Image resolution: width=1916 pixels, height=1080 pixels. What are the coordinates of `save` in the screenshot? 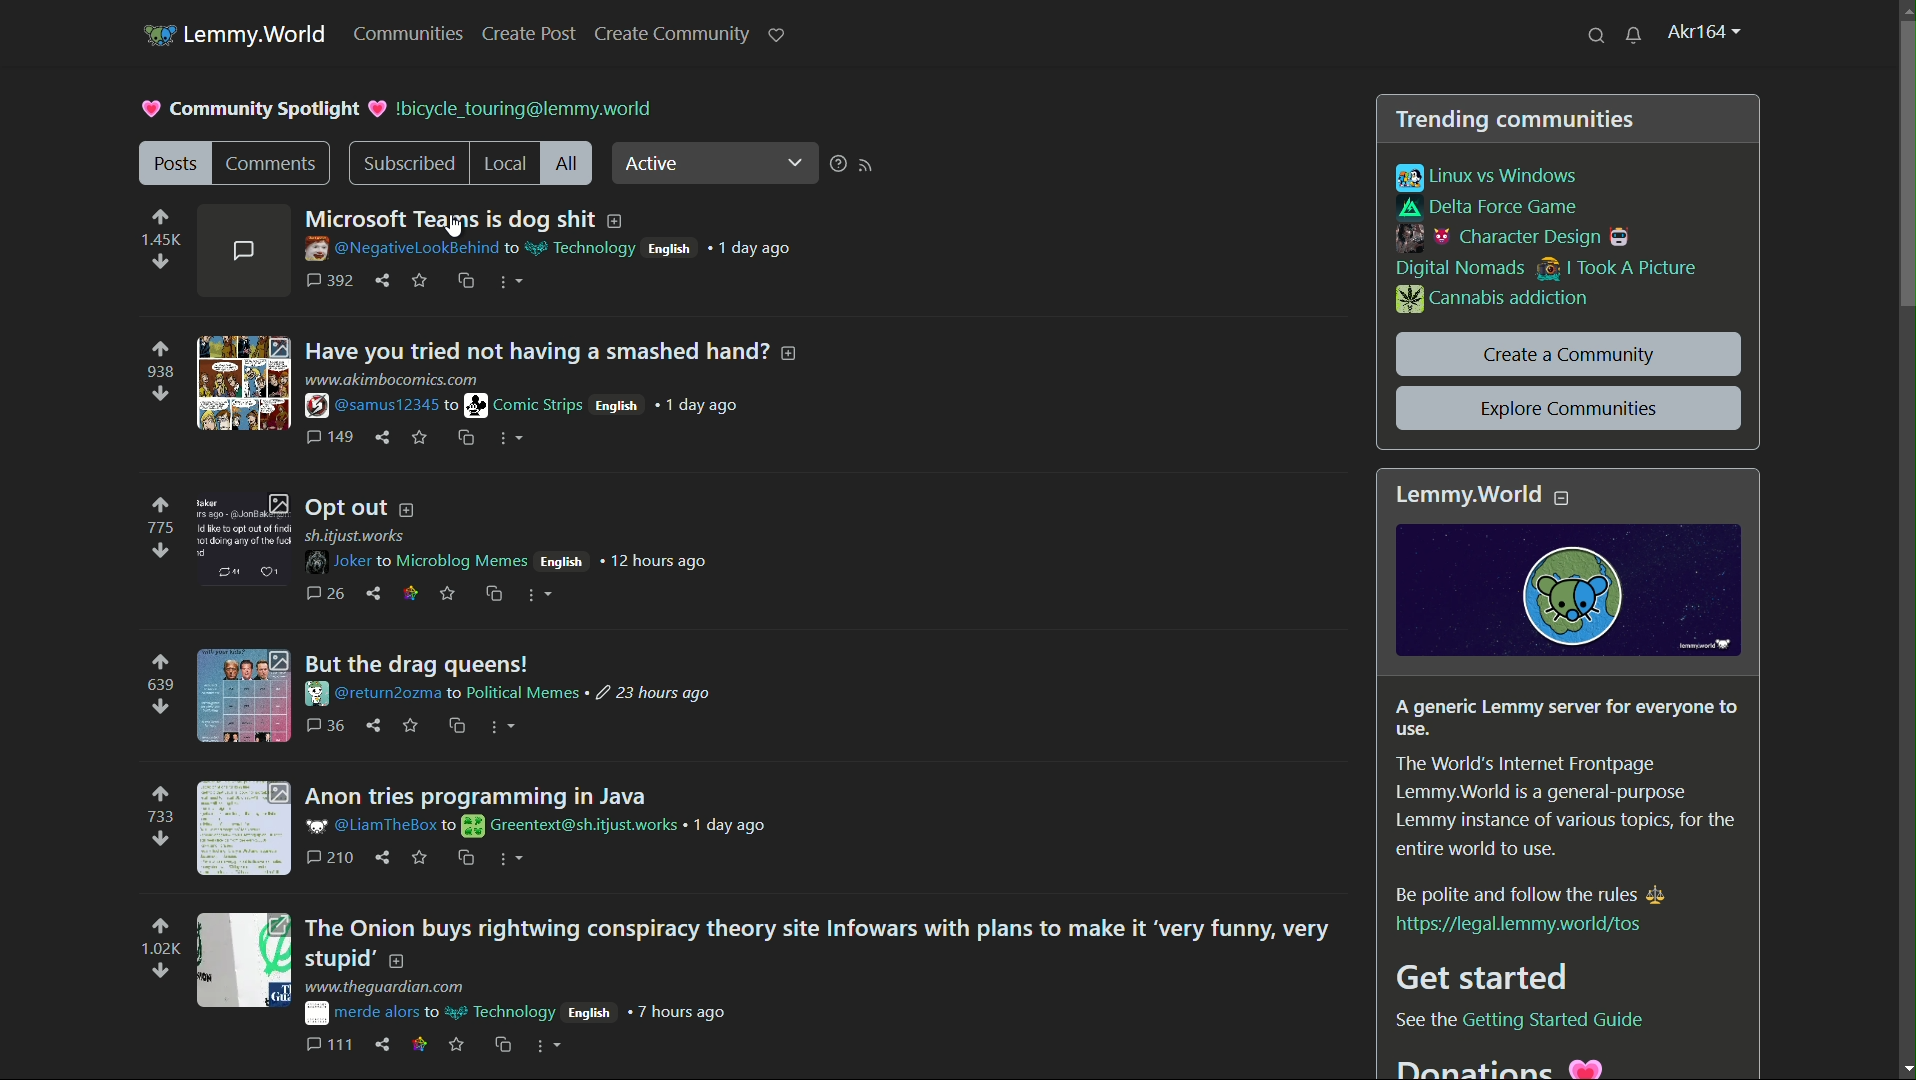 It's located at (459, 1042).